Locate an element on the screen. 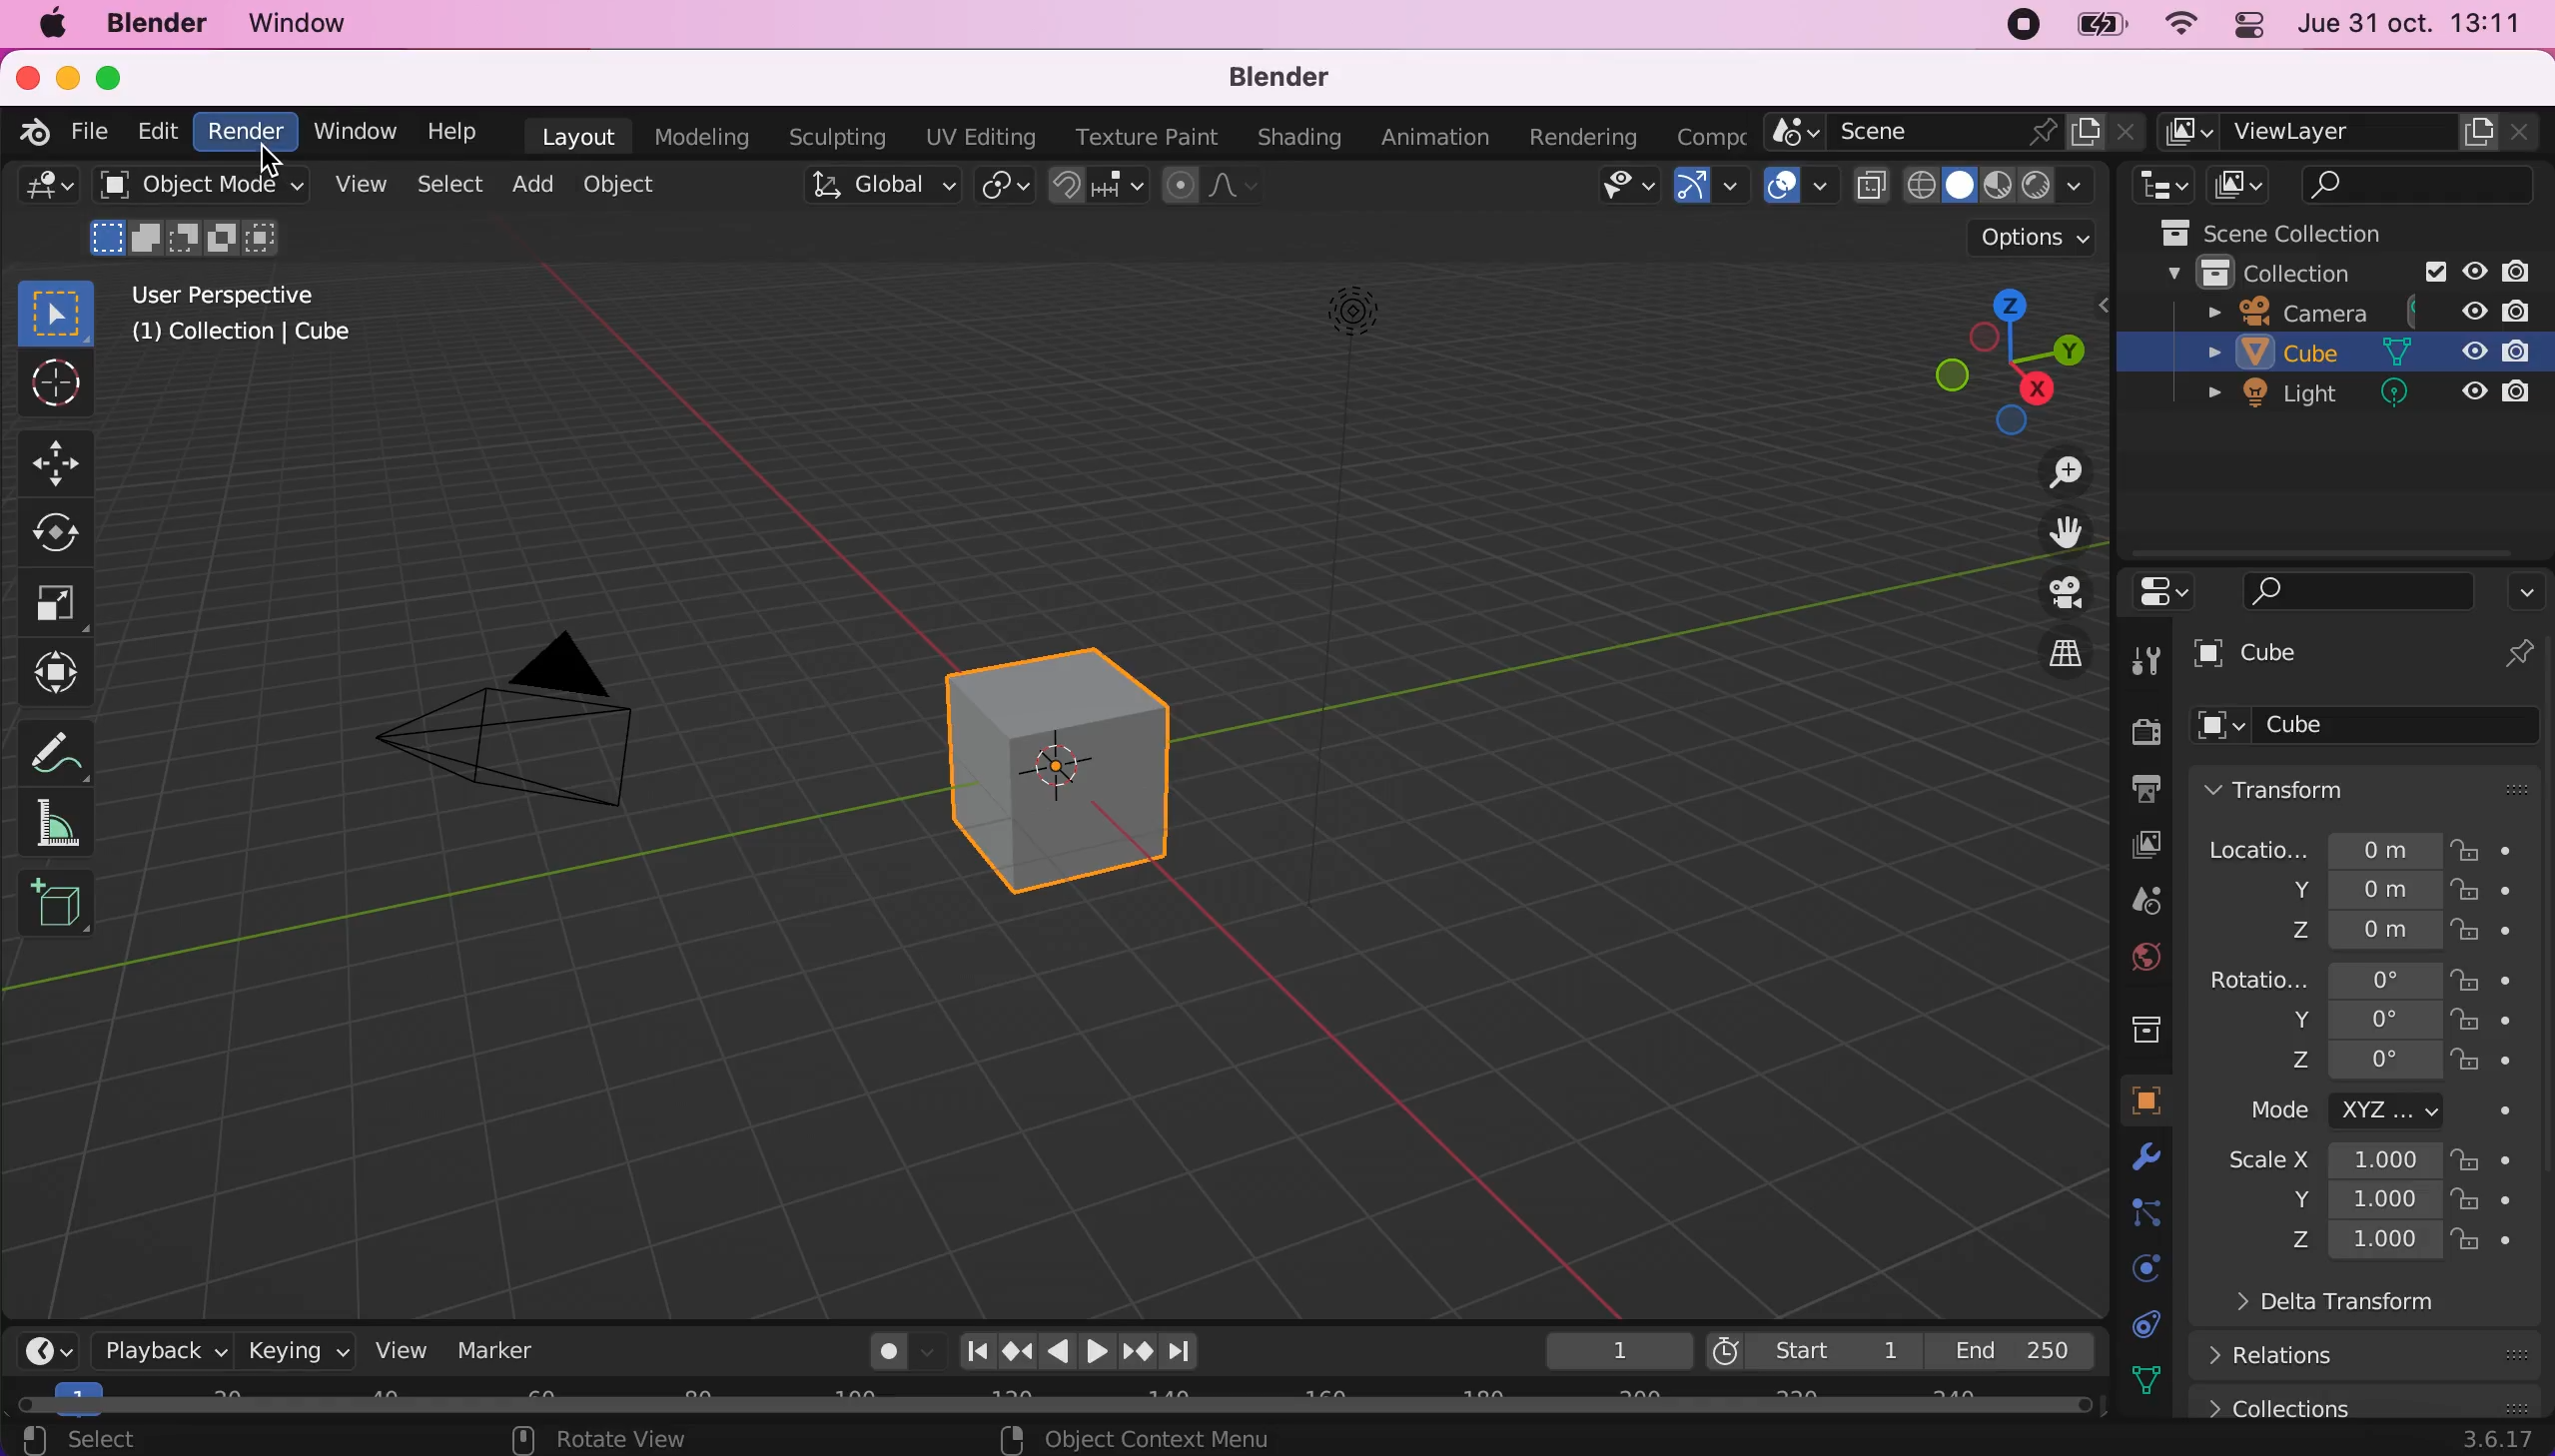 This screenshot has width=2555, height=1456. panel control is located at coordinates (2253, 25).